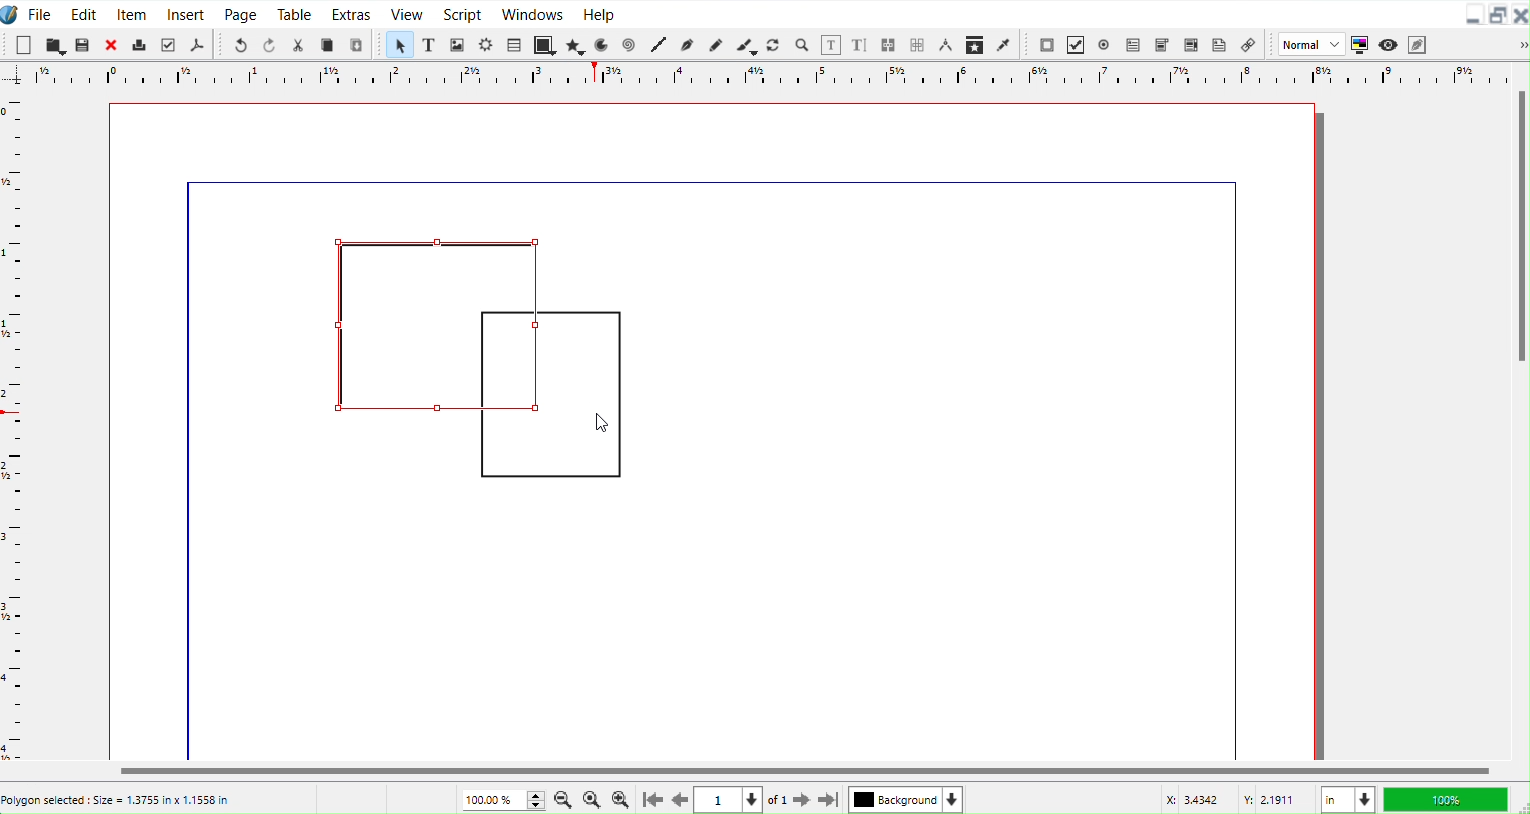 This screenshot has width=1530, height=814. What do you see at coordinates (405, 13) in the screenshot?
I see `View` at bounding box center [405, 13].